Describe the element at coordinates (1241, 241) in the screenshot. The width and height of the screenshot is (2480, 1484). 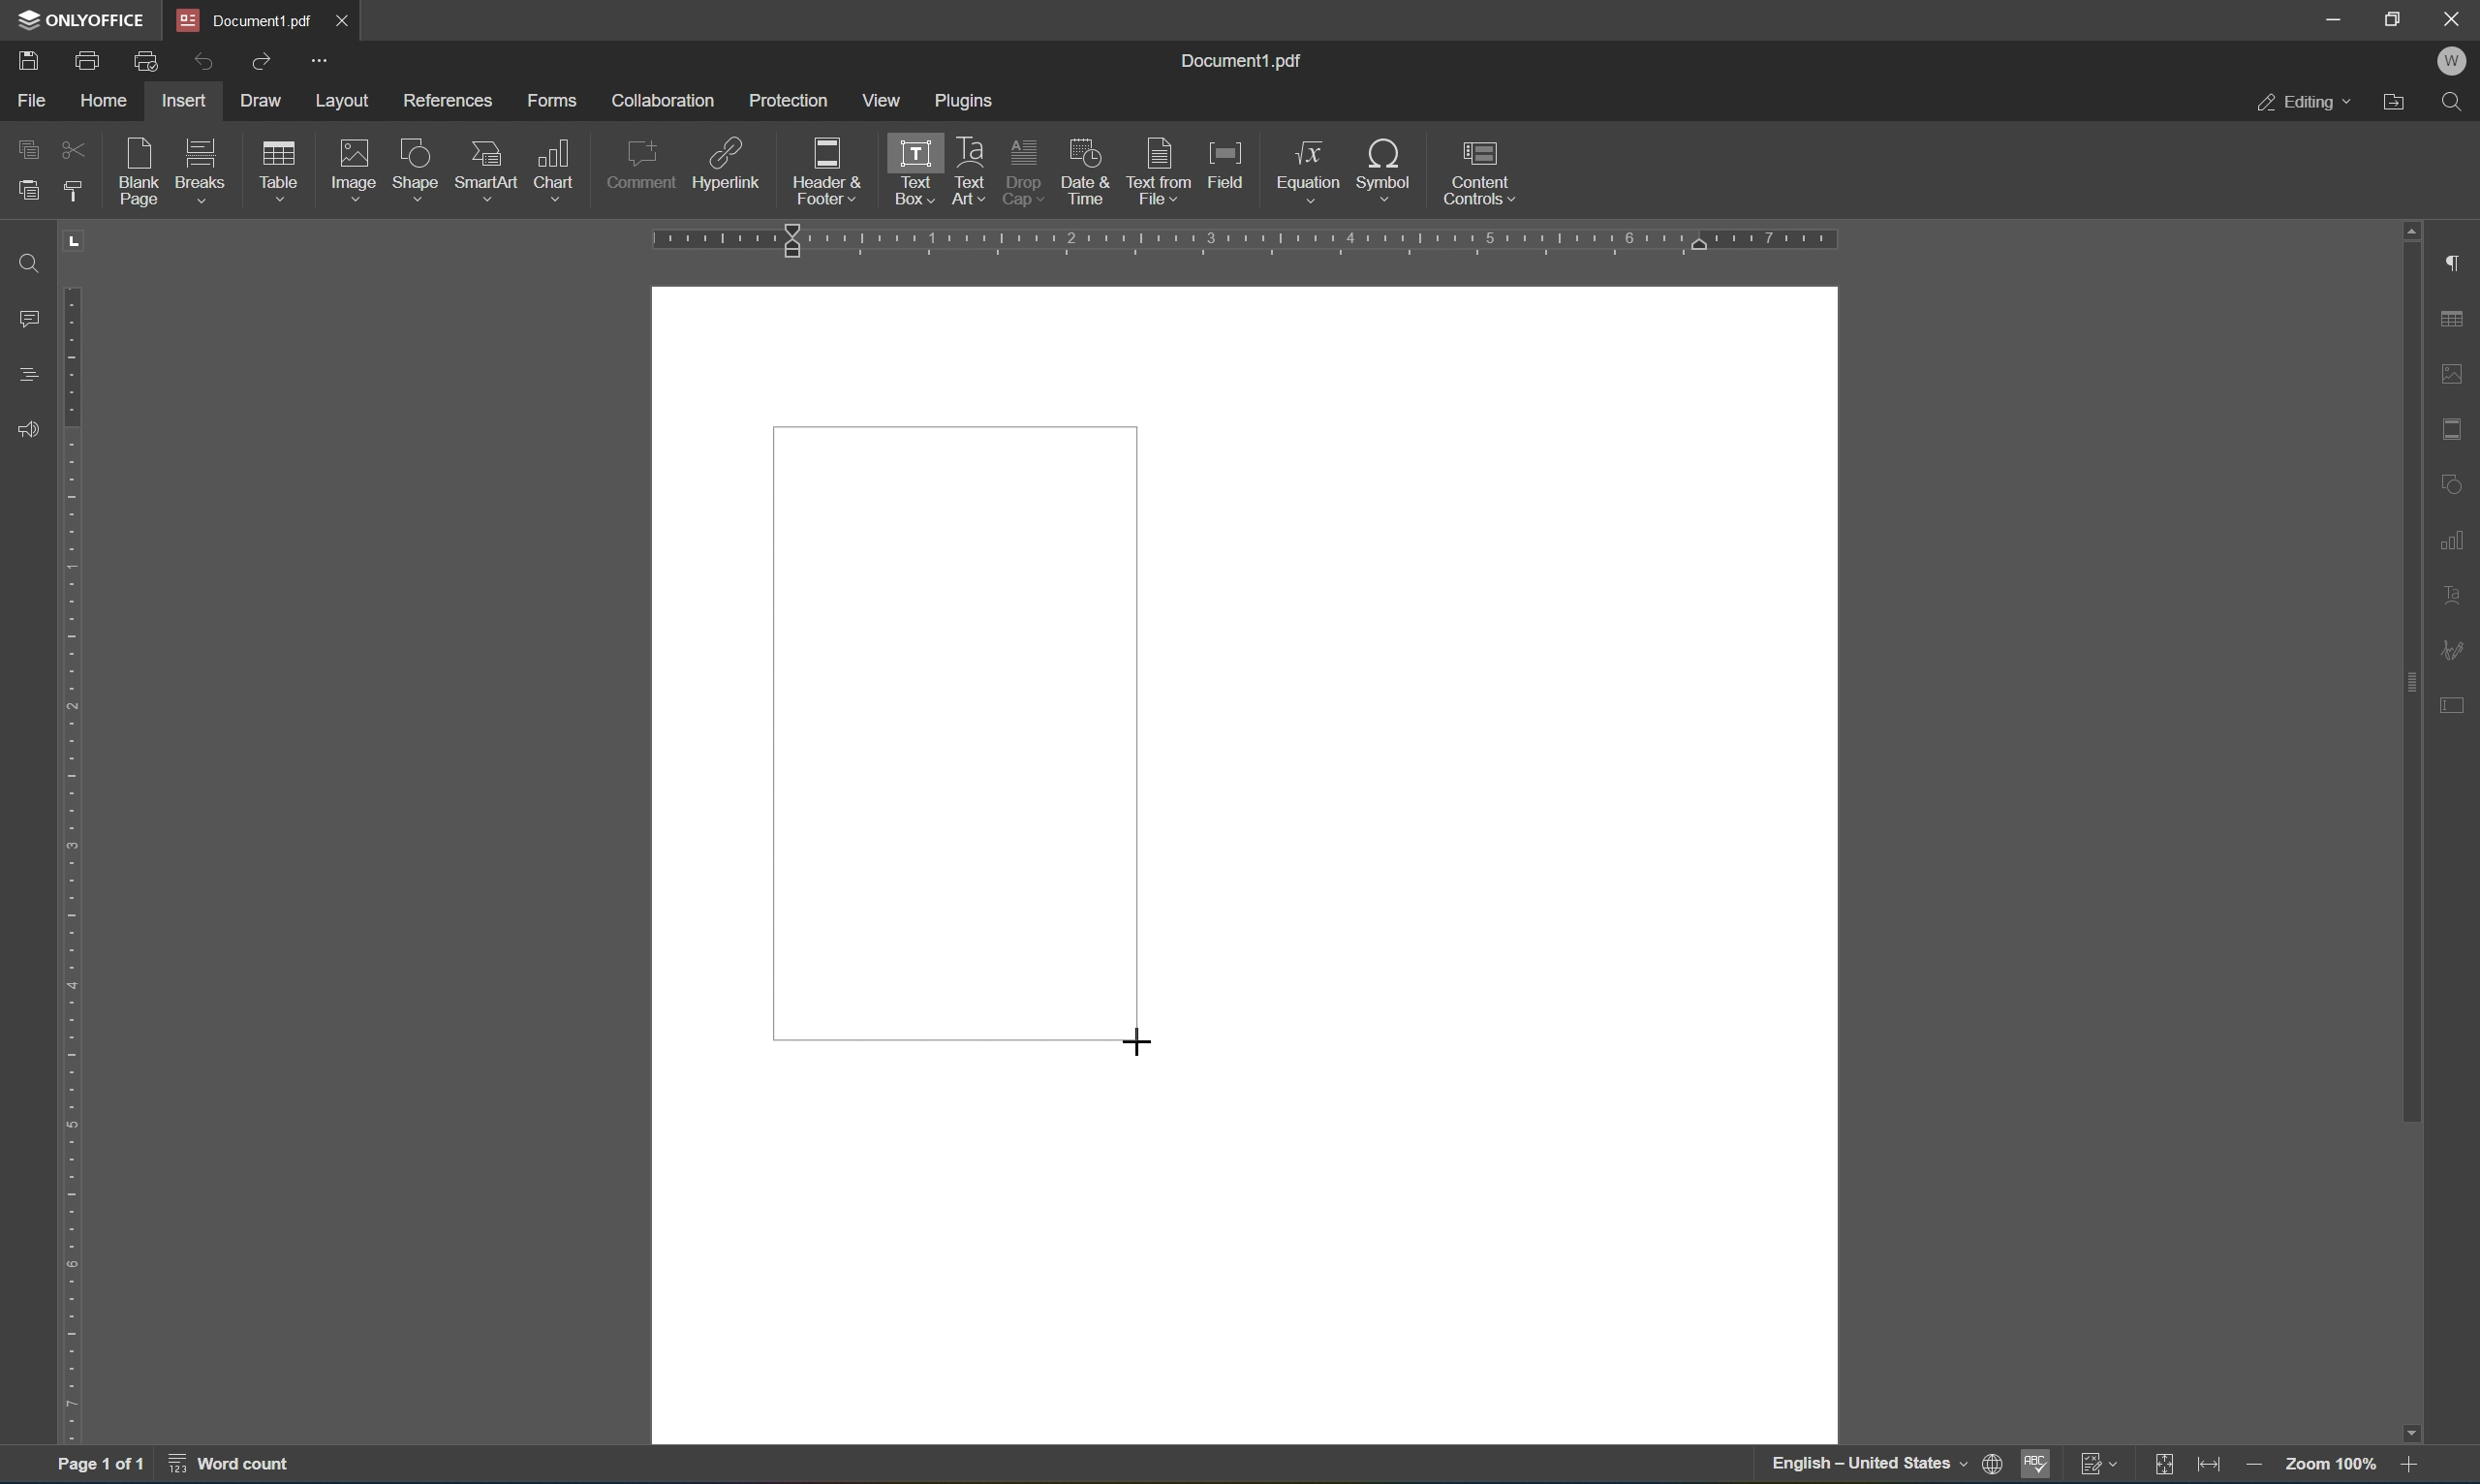
I see `ruler` at that location.